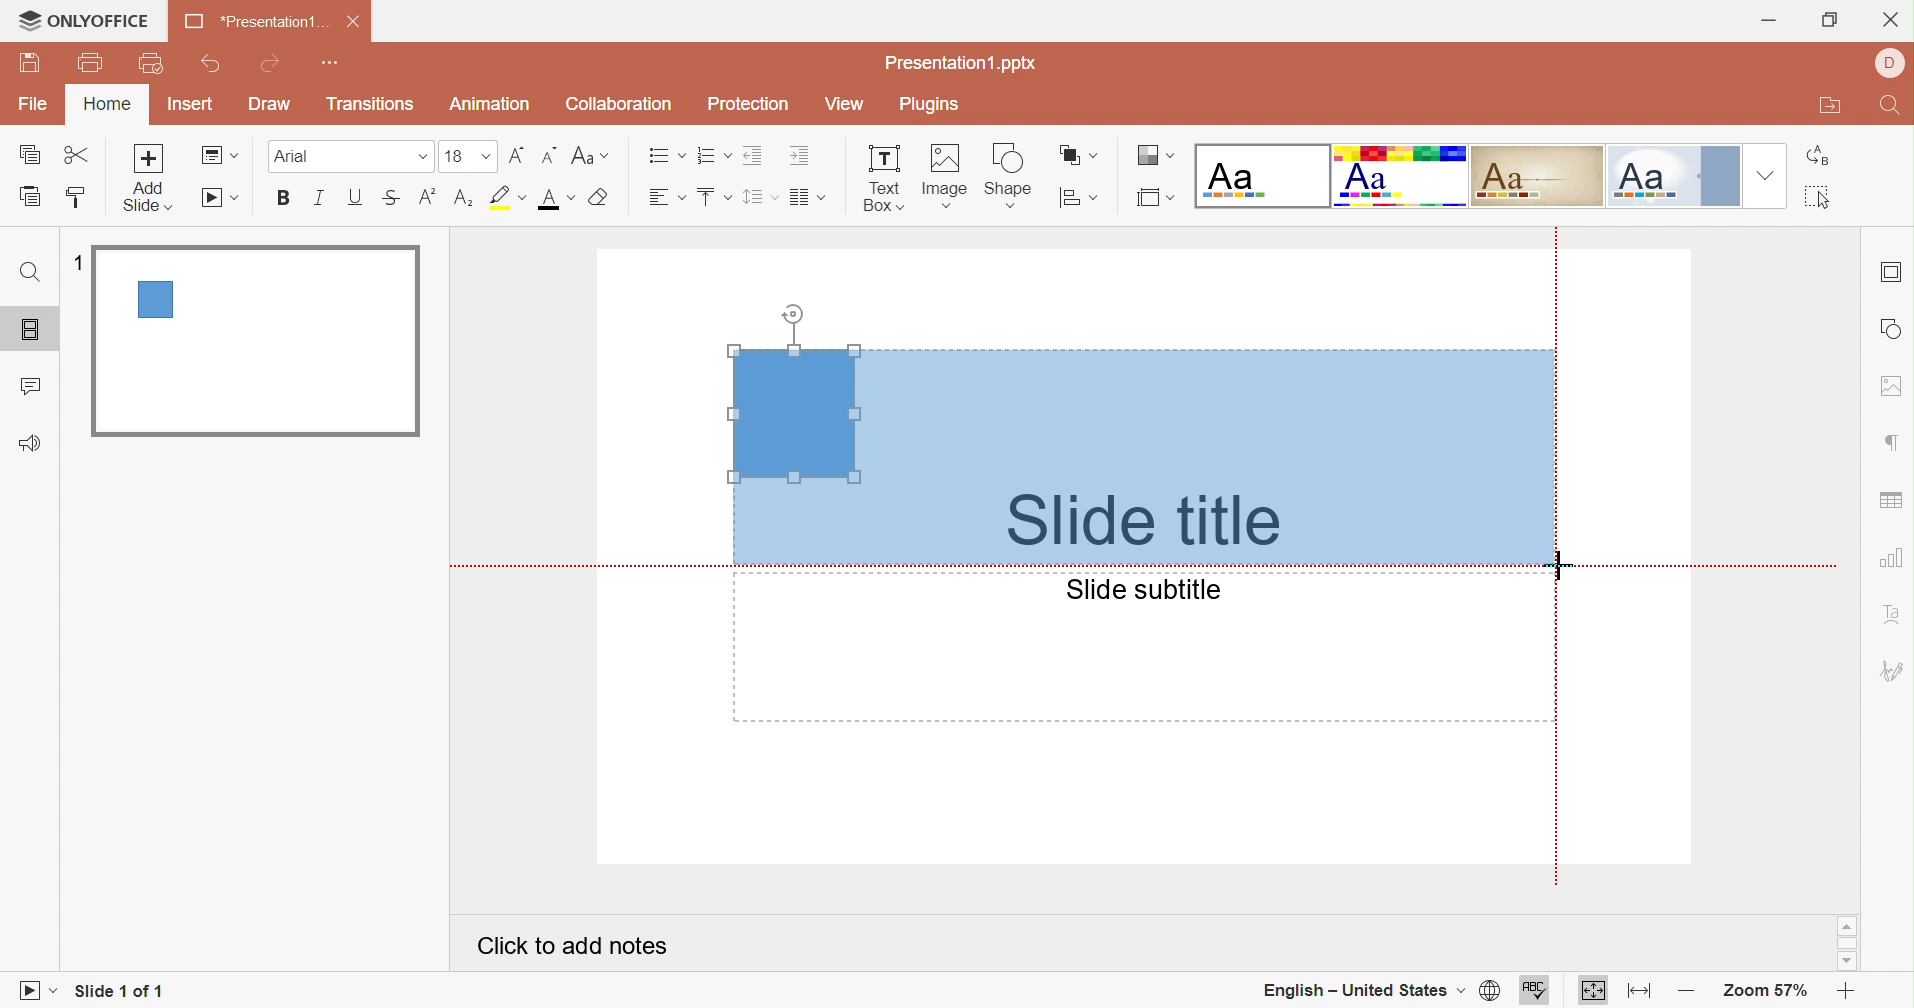  What do you see at coordinates (213, 64) in the screenshot?
I see `Undo` at bounding box center [213, 64].